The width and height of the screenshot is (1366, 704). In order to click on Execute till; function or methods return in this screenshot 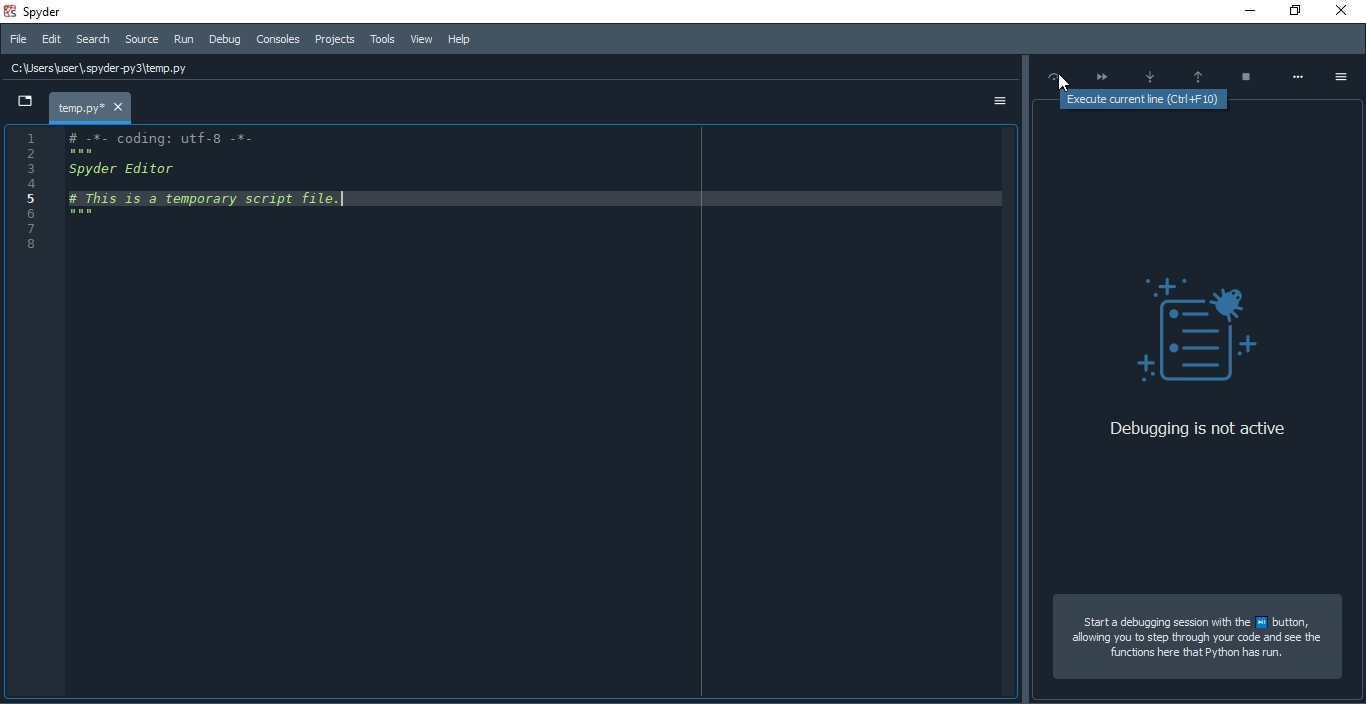, I will do `click(1198, 71)`.